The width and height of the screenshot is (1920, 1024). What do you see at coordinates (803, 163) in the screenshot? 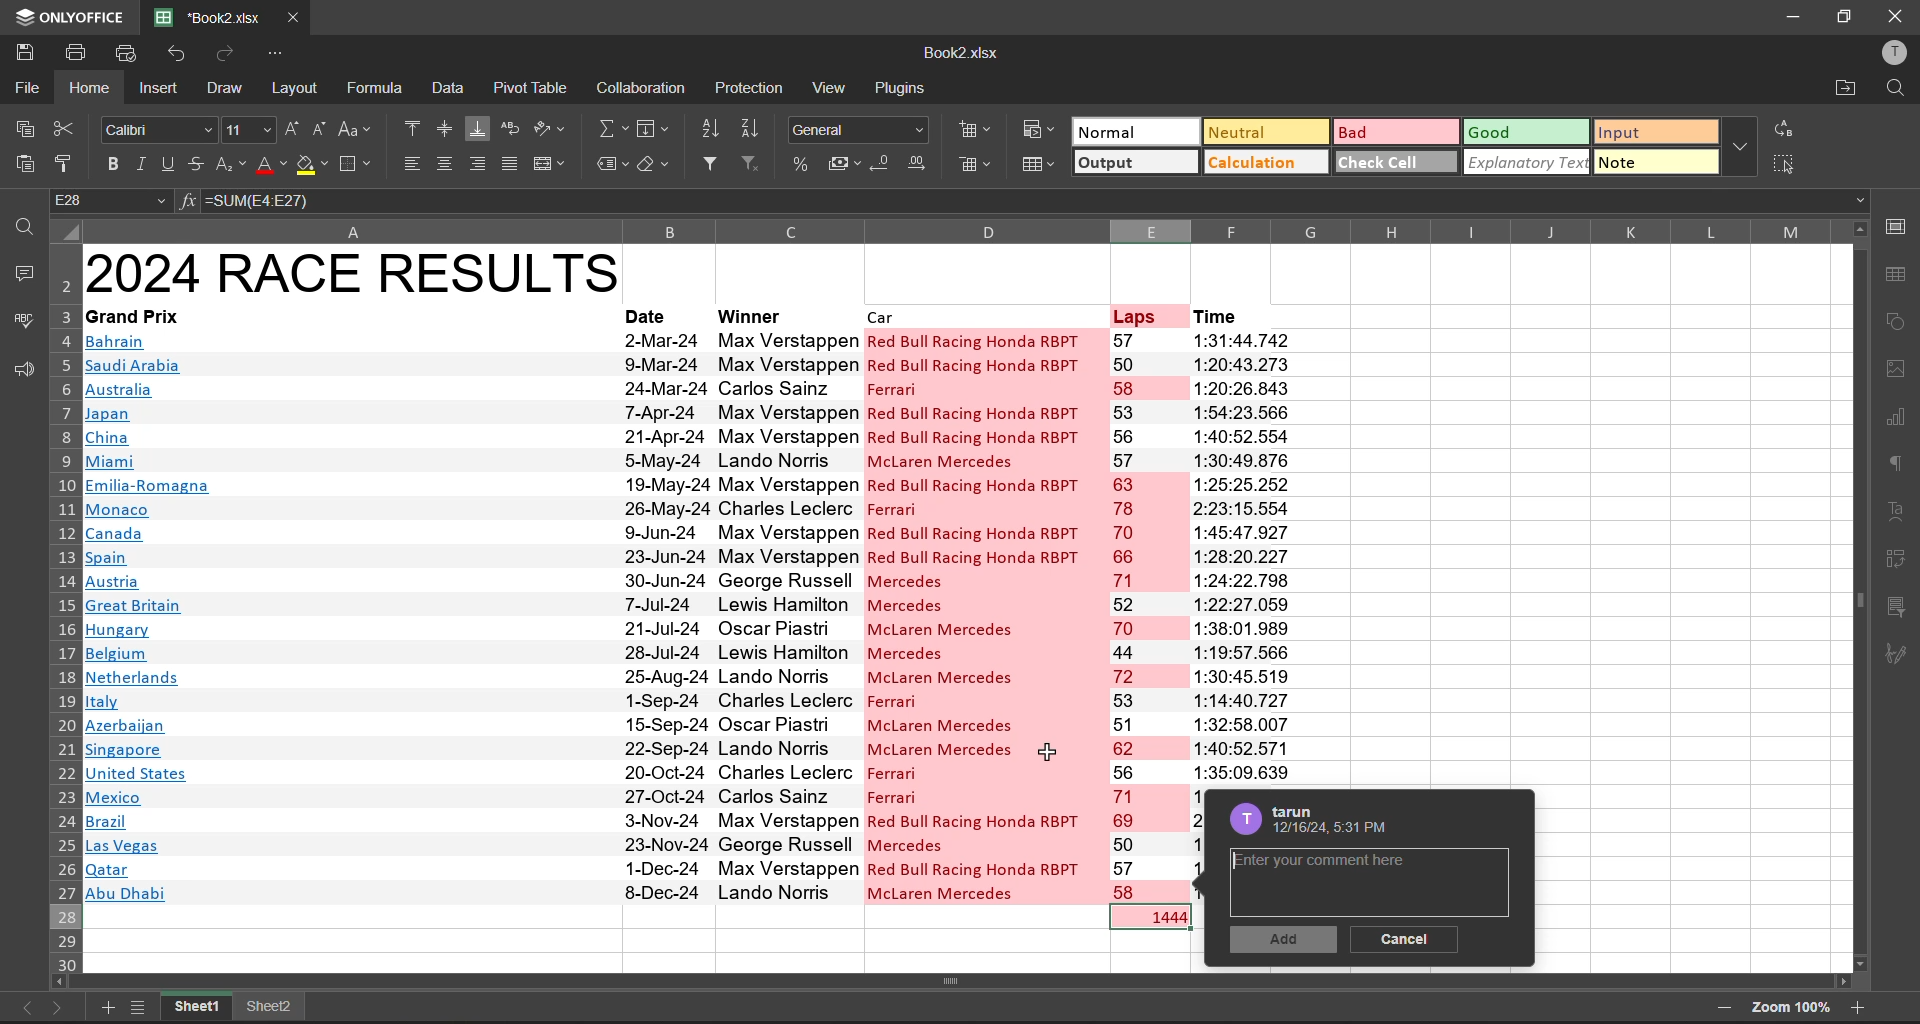
I see `percent` at bounding box center [803, 163].